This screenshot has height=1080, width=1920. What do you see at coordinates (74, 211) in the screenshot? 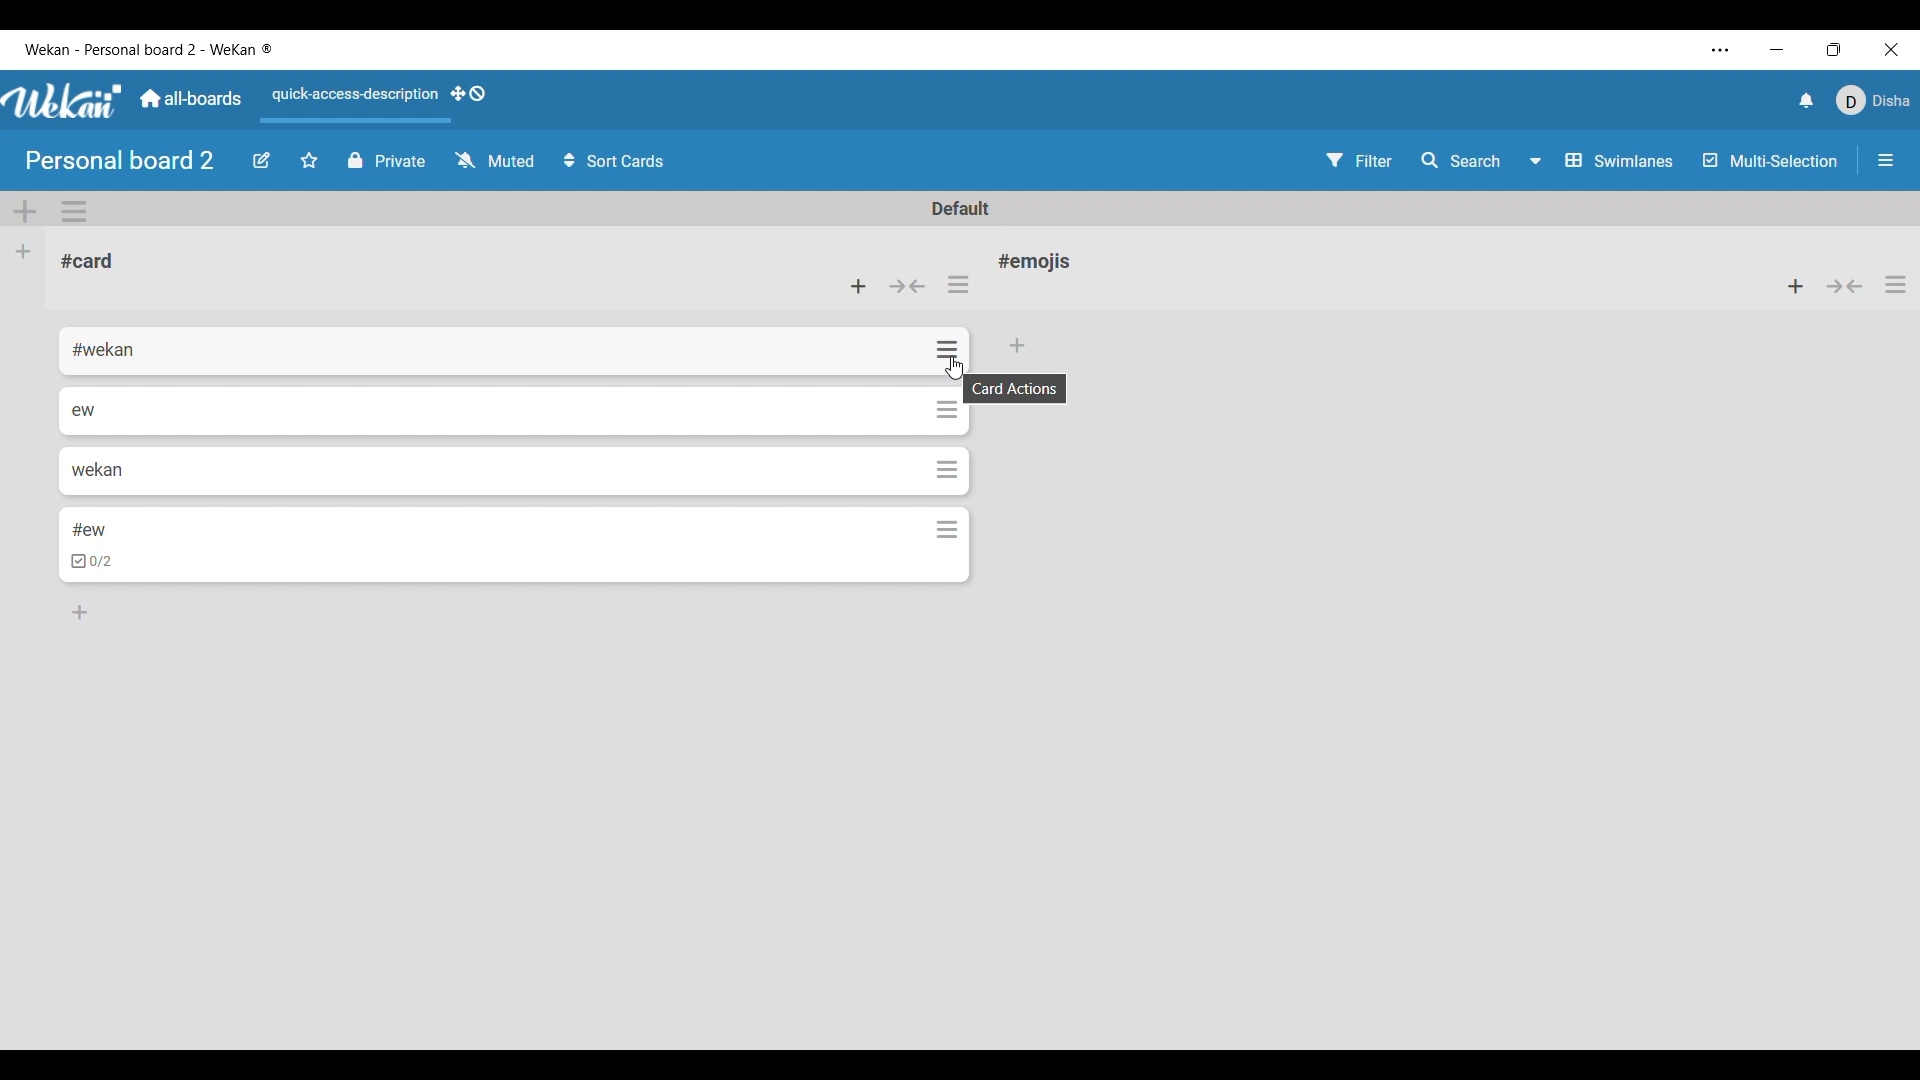
I see `Swimlane actions` at bounding box center [74, 211].